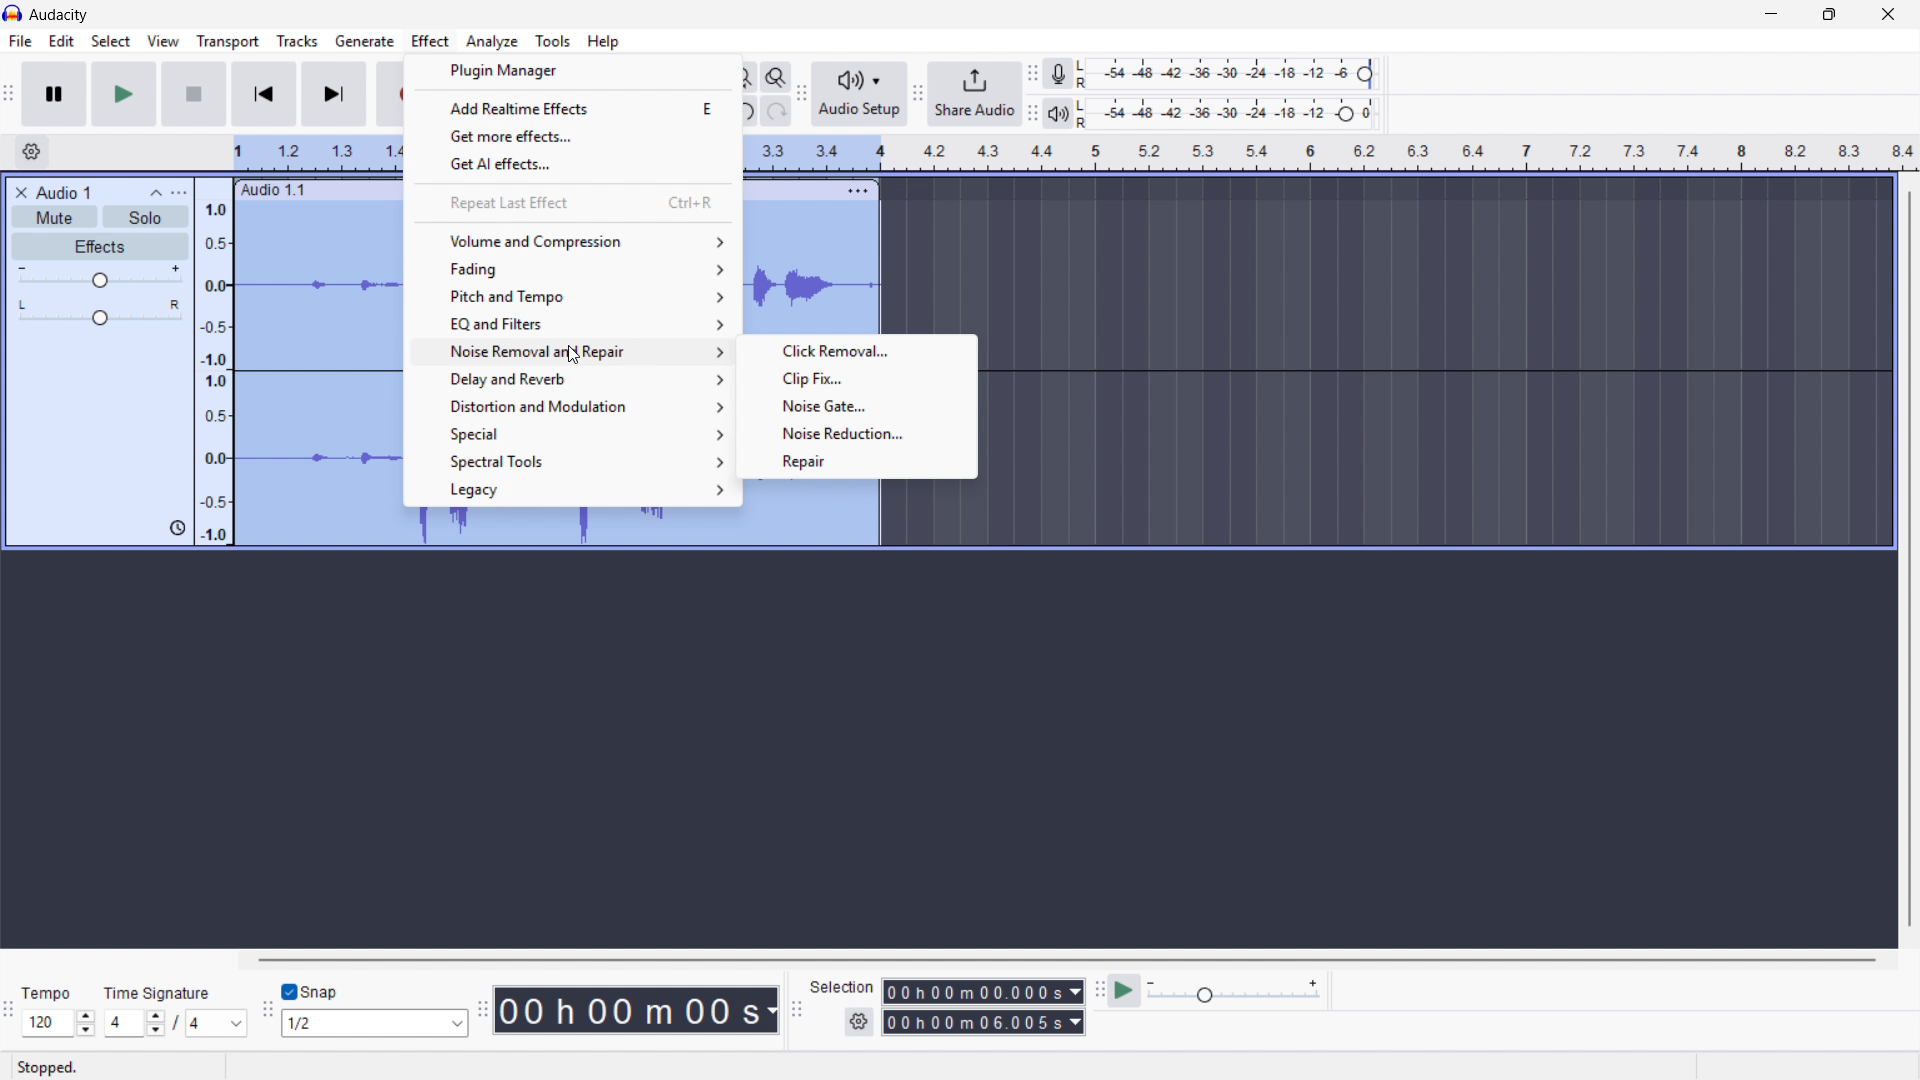  I want to click on file , so click(19, 41).